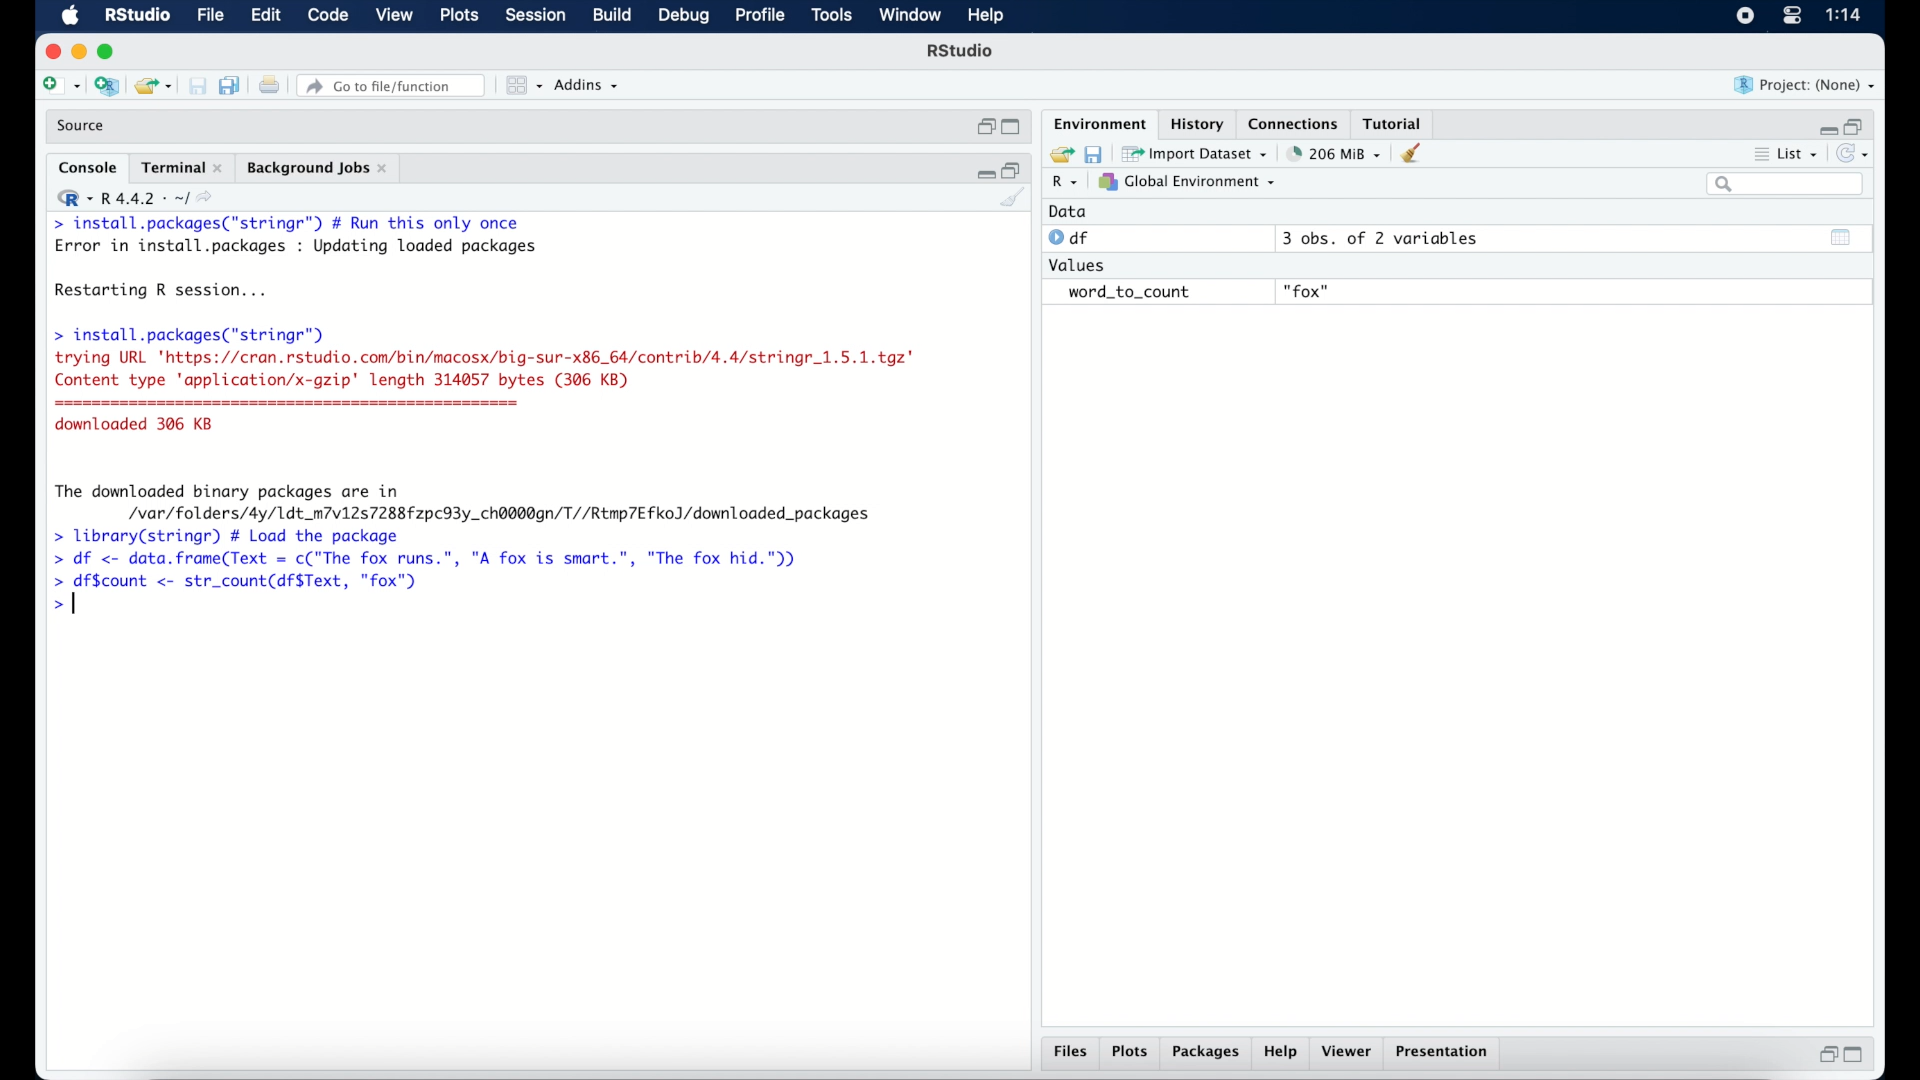 This screenshot has width=1920, height=1080. Describe the element at coordinates (960, 51) in the screenshot. I see `R studio` at that location.